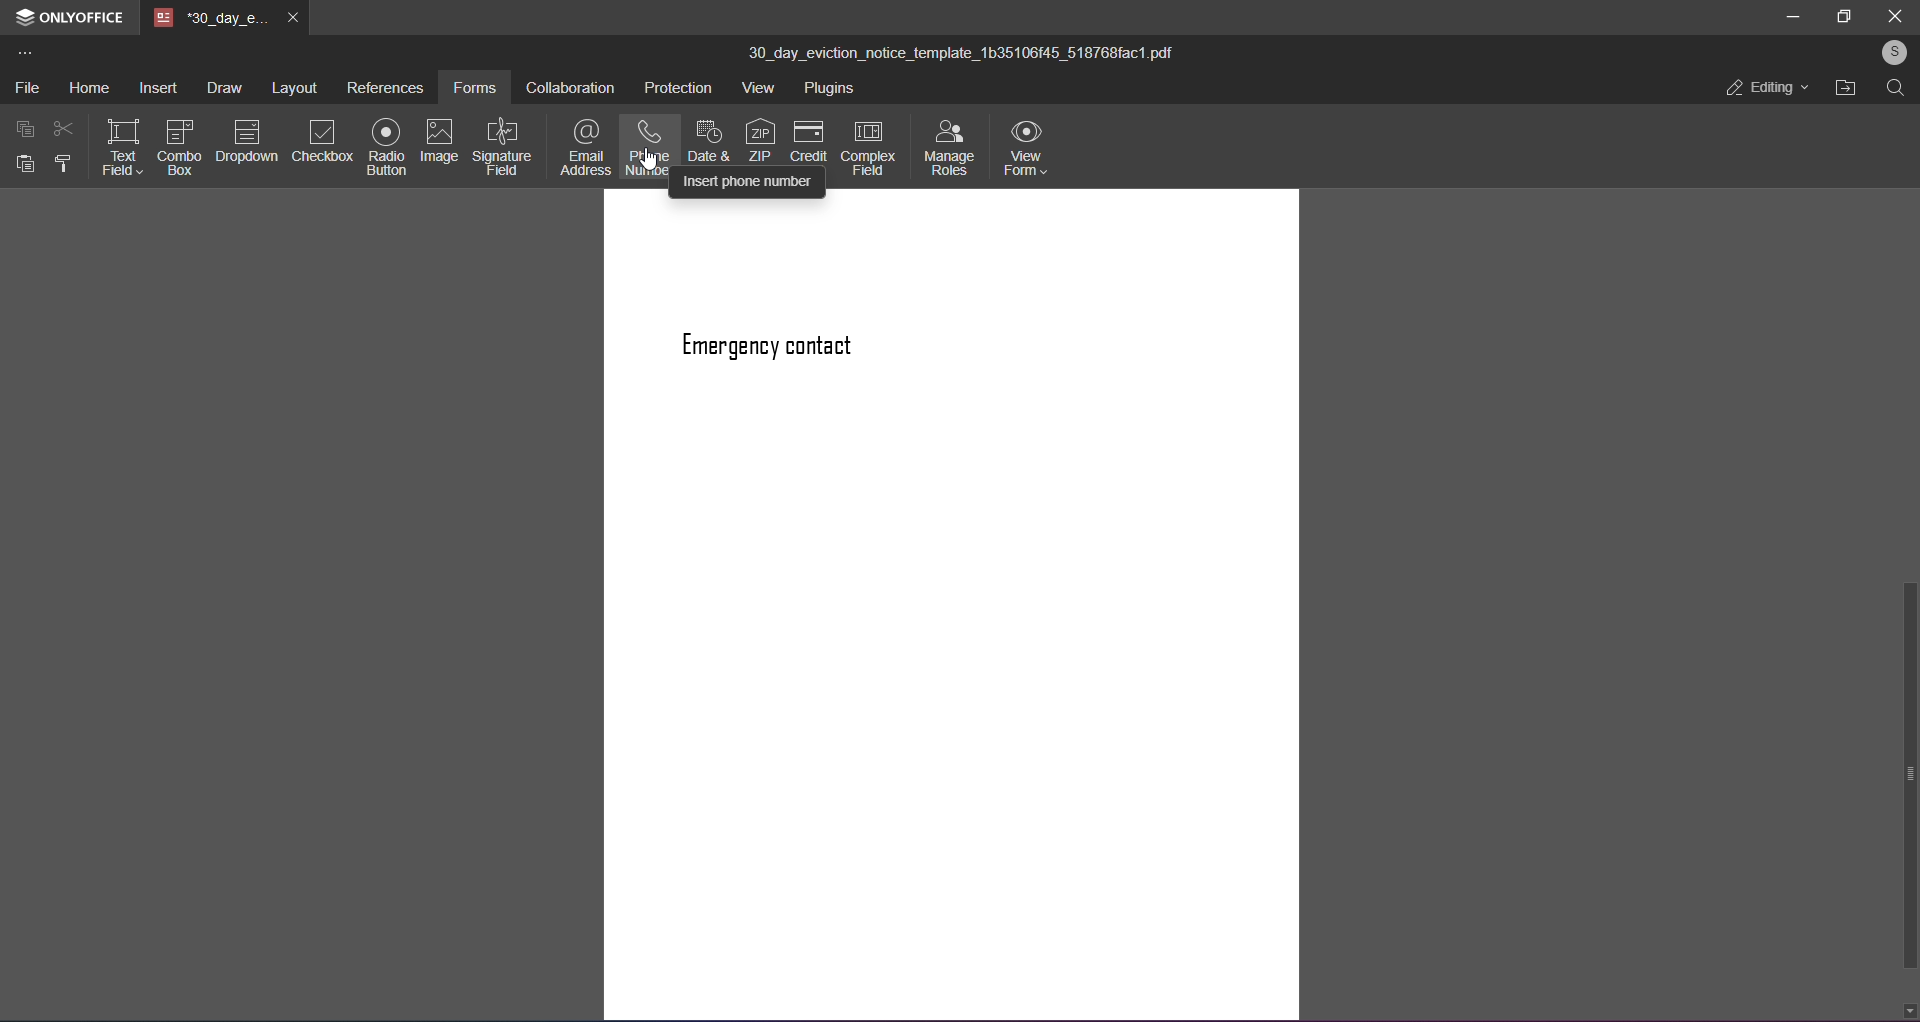  Describe the element at coordinates (1895, 92) in the screenshot. I see `search` at that location.